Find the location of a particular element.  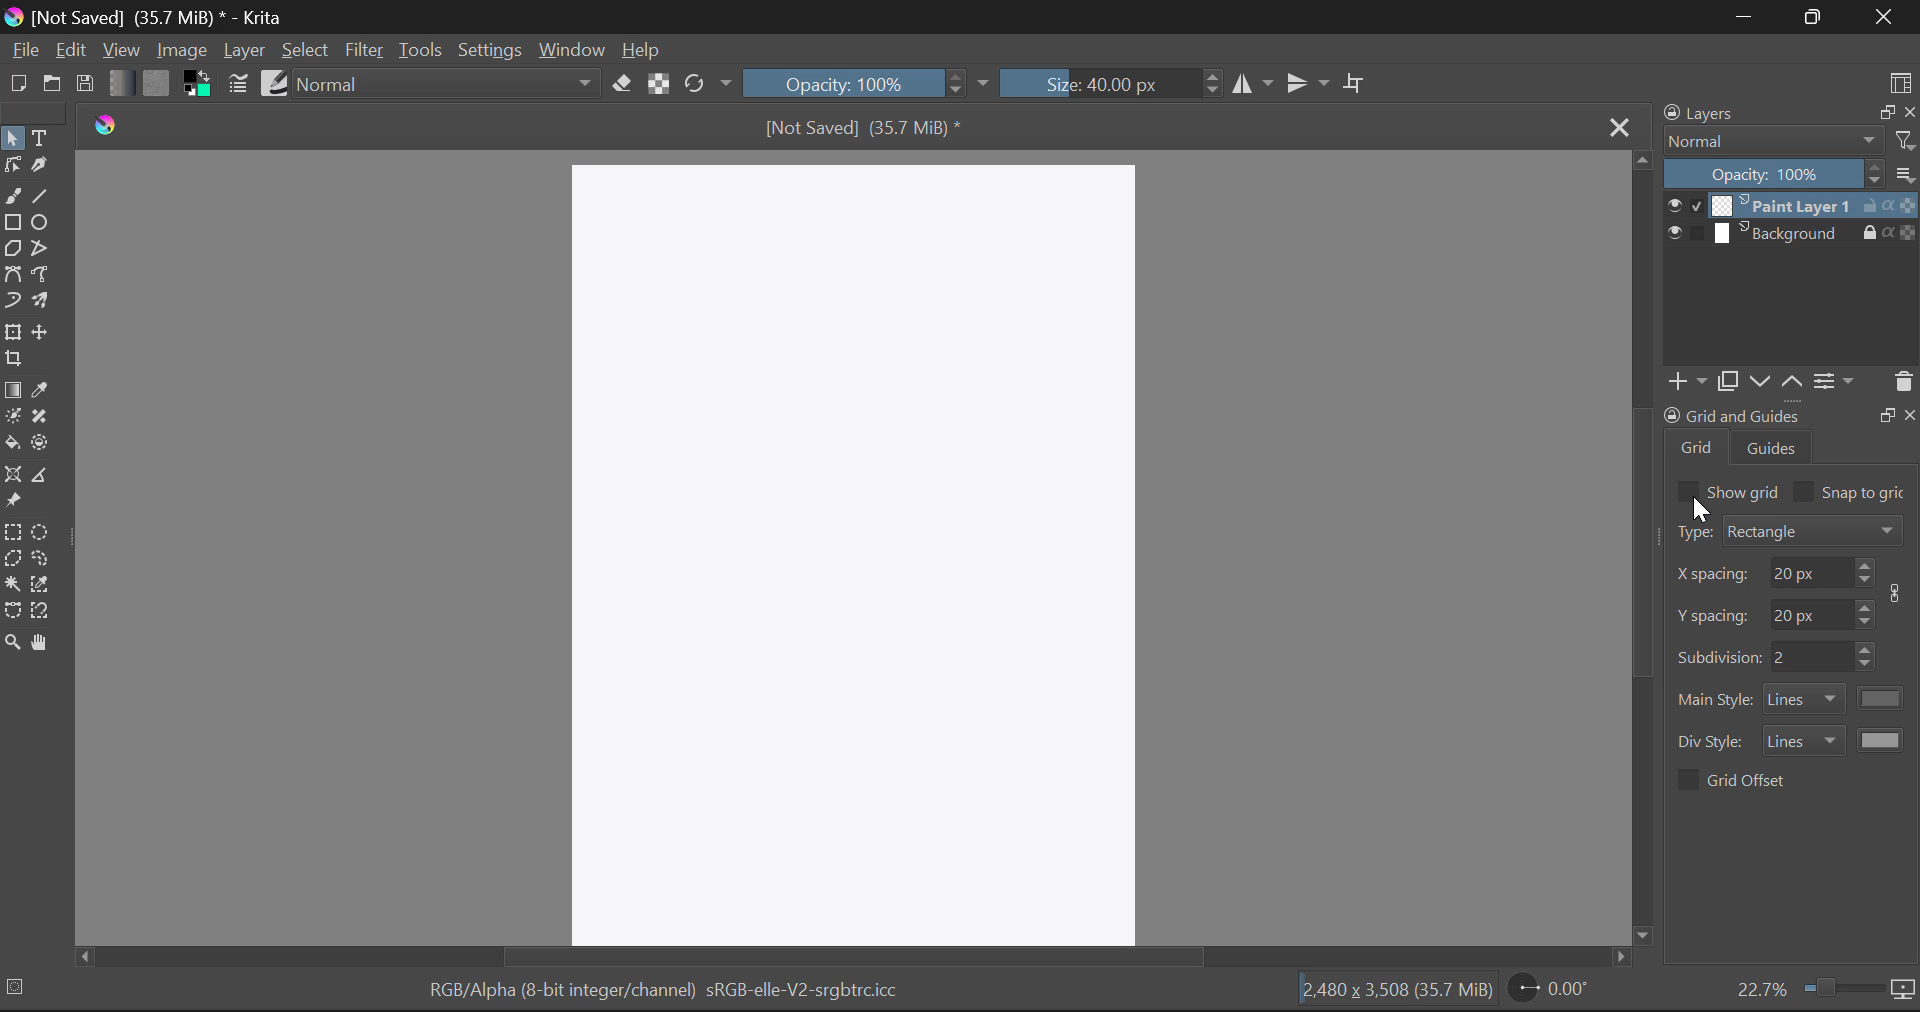

Eyedropper is located at coordinates (41, 392).